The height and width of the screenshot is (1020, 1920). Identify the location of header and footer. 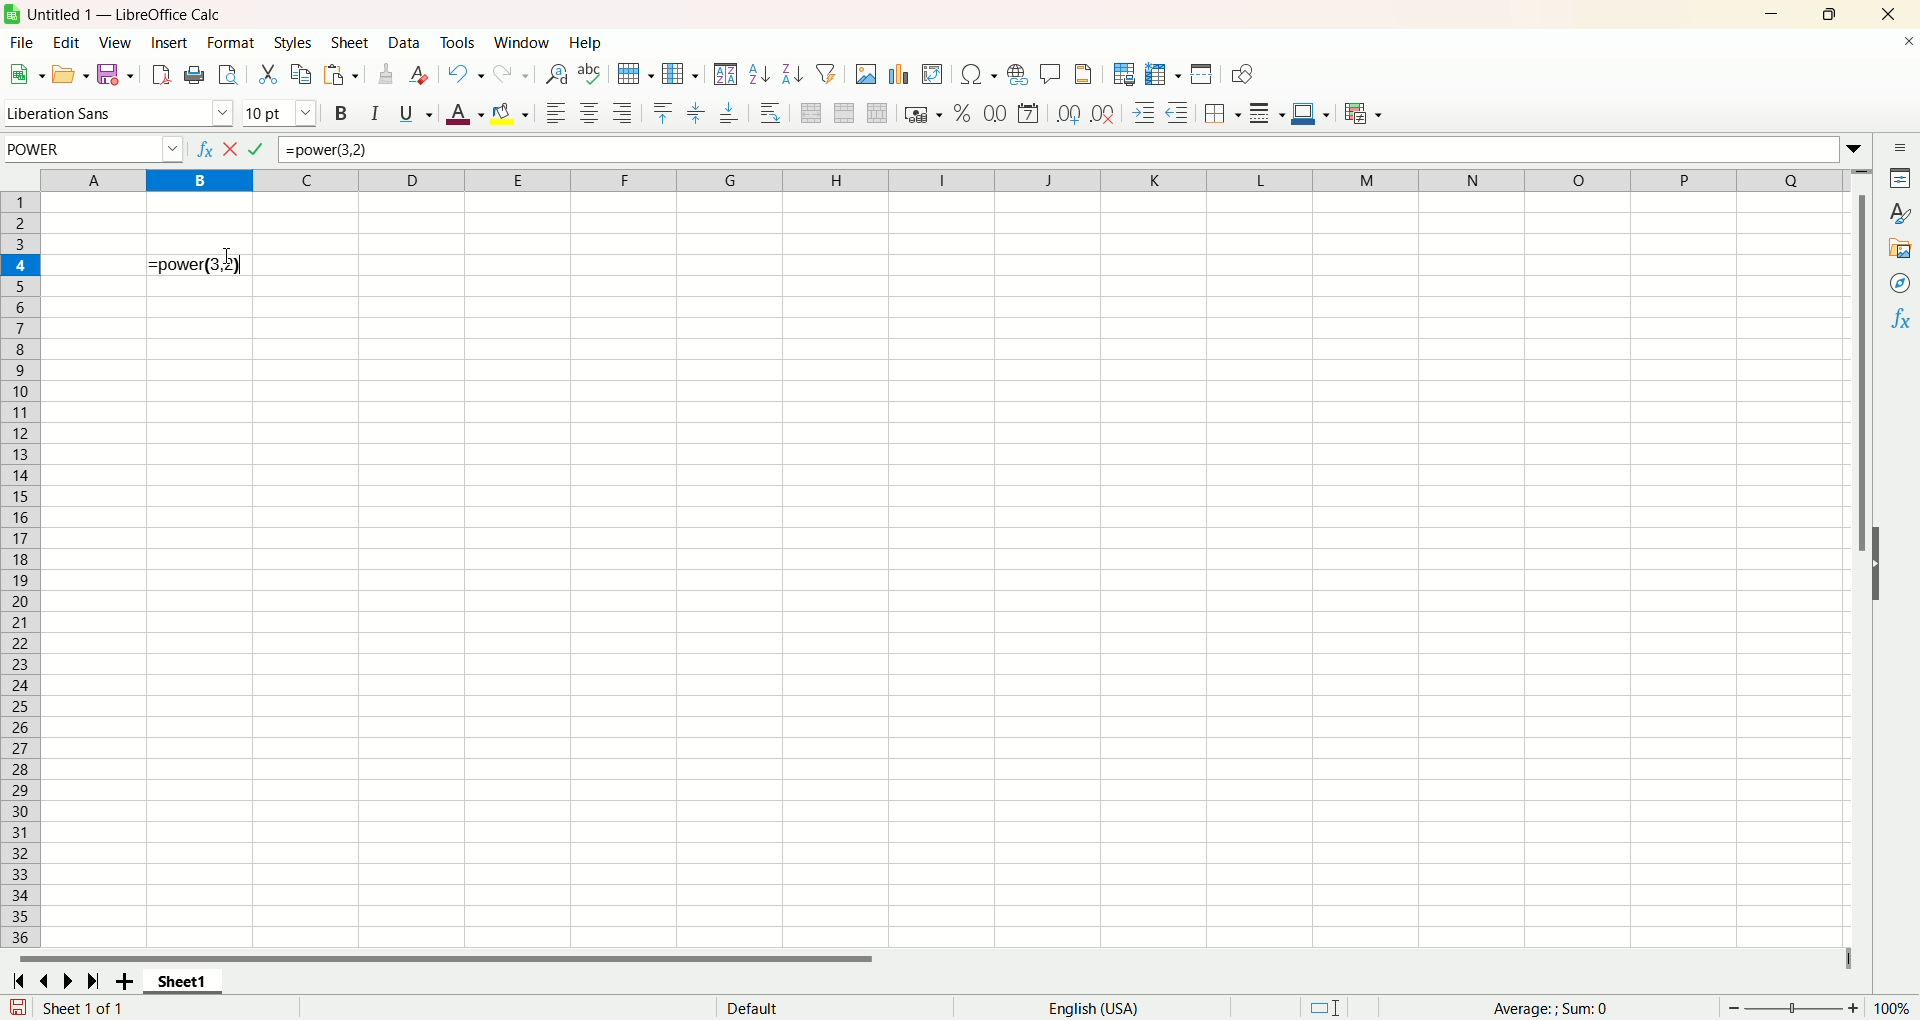
(1084, 76).